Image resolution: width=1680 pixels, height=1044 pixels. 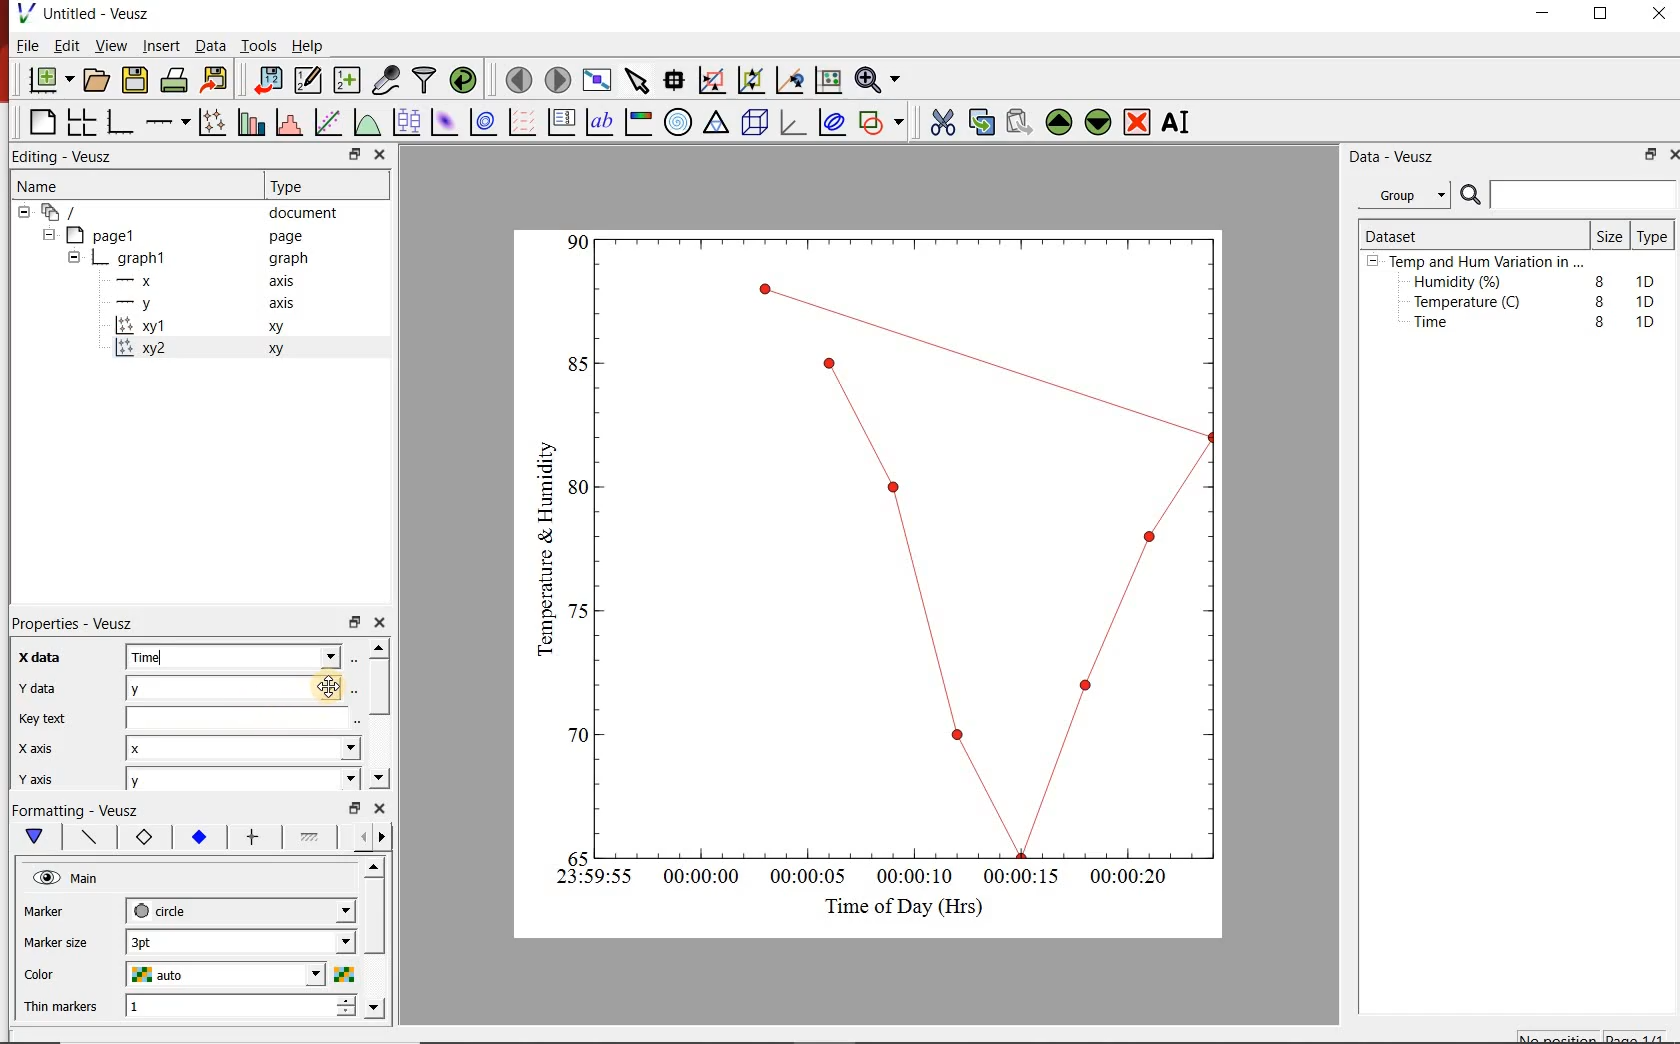 What do you see at coordinates (351, 808) in the screenshot?
I see `restore down` at bounding box center [351, 808].